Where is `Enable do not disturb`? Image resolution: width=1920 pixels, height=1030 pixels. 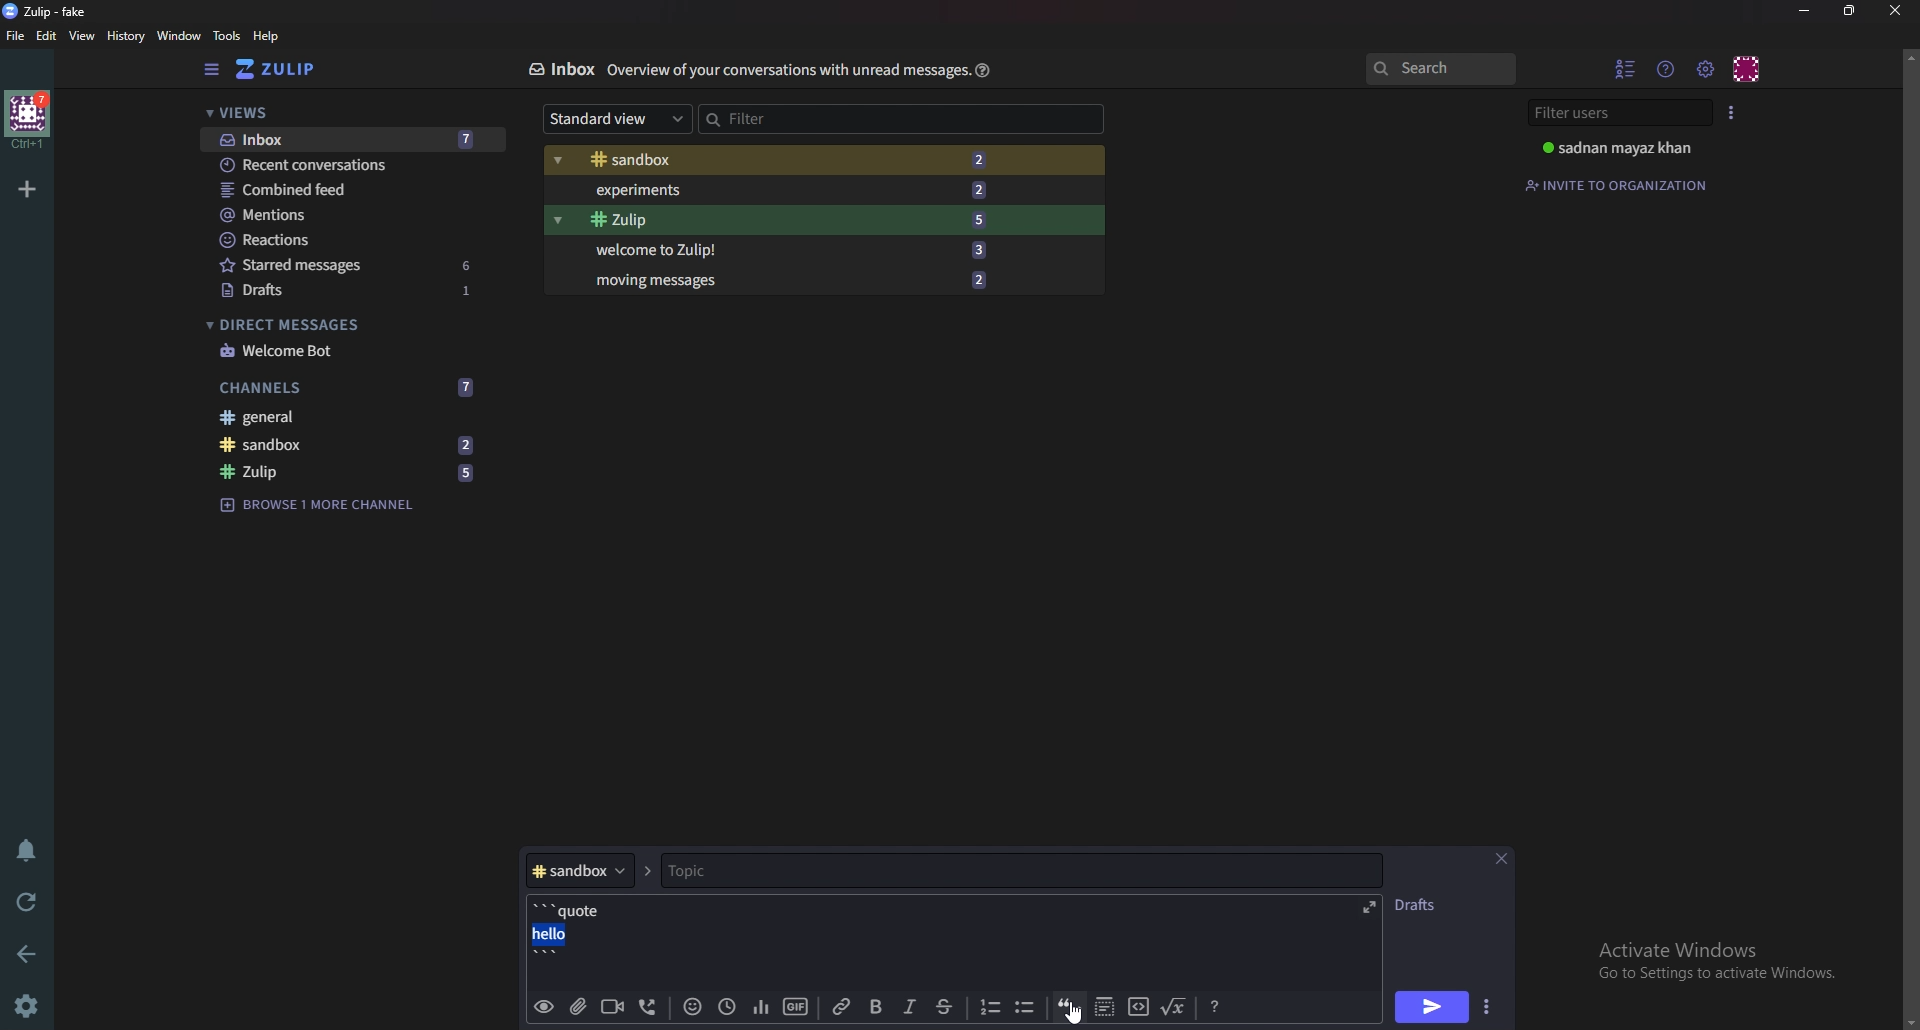
Enable do not disturb is located at coordinates (24, 851).